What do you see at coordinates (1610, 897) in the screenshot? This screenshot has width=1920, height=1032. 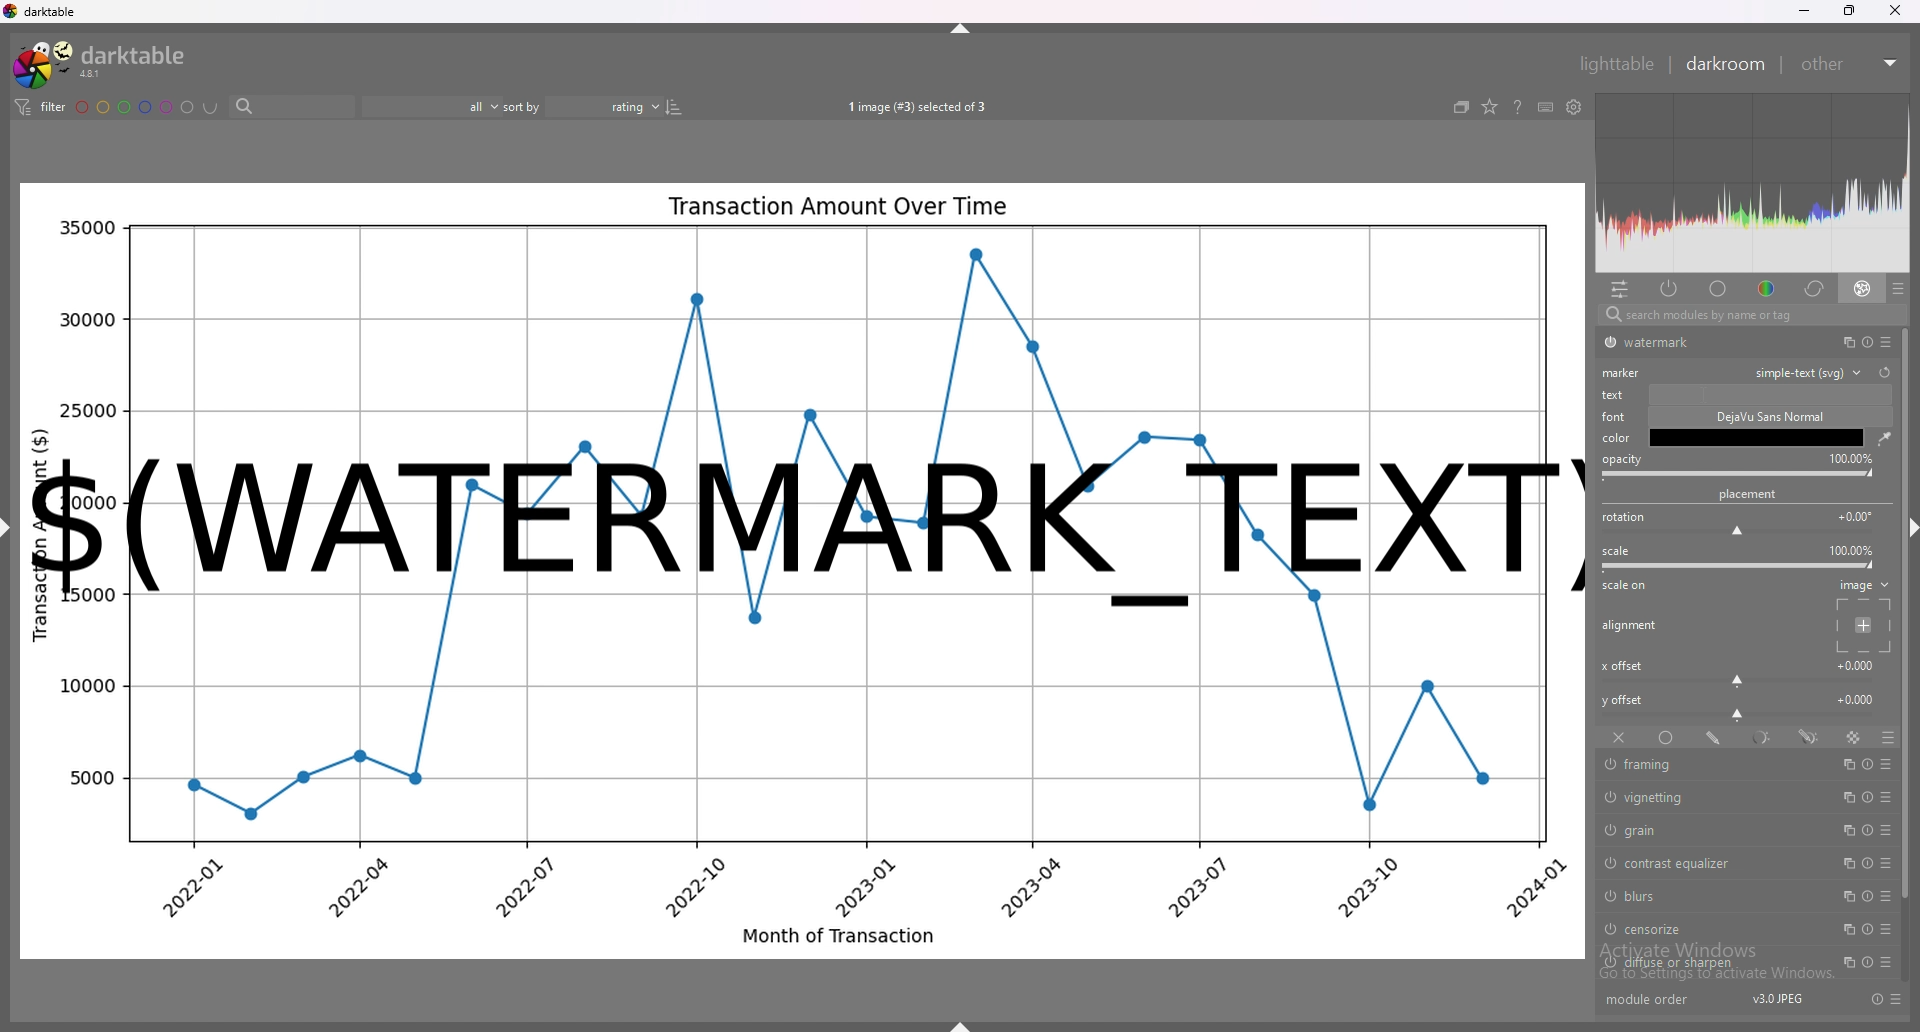 I see `switch off` at bounding box center [1610, 897].